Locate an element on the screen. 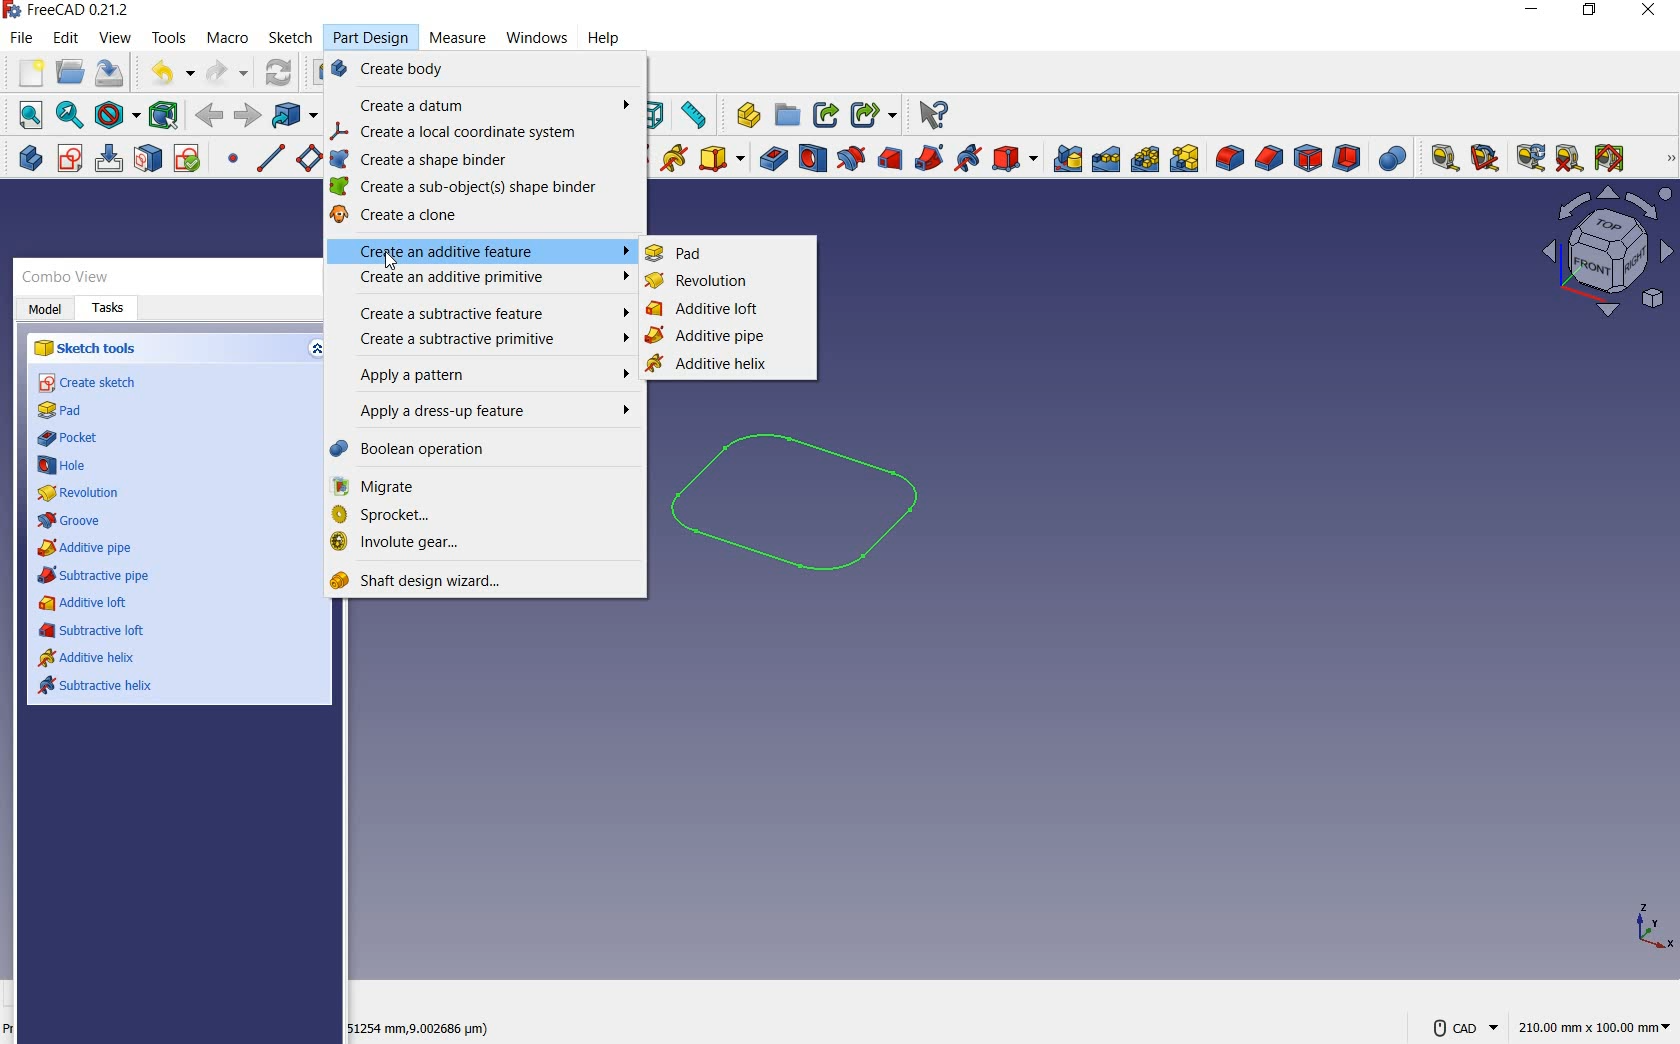  create an additive primitive is located at coordinates (719, 159).